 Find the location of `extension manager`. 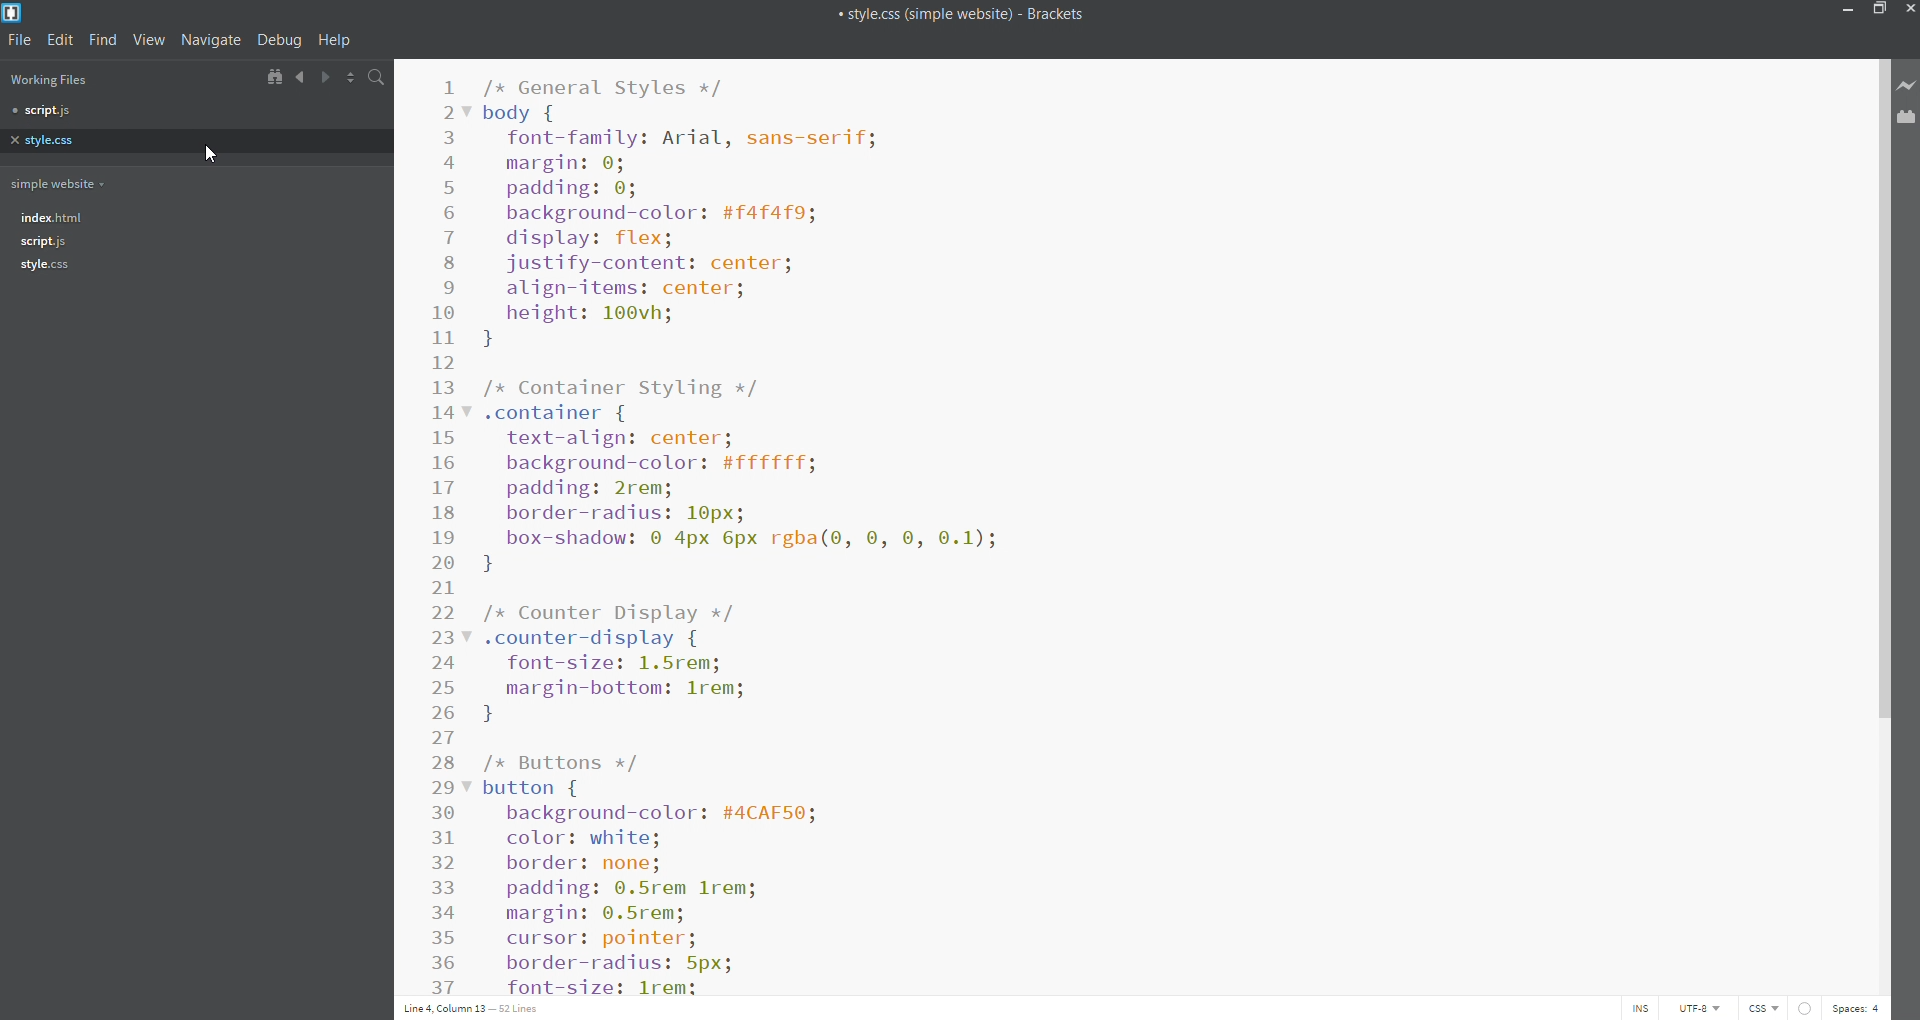

extension manager is located at coordinates (1904, 118).